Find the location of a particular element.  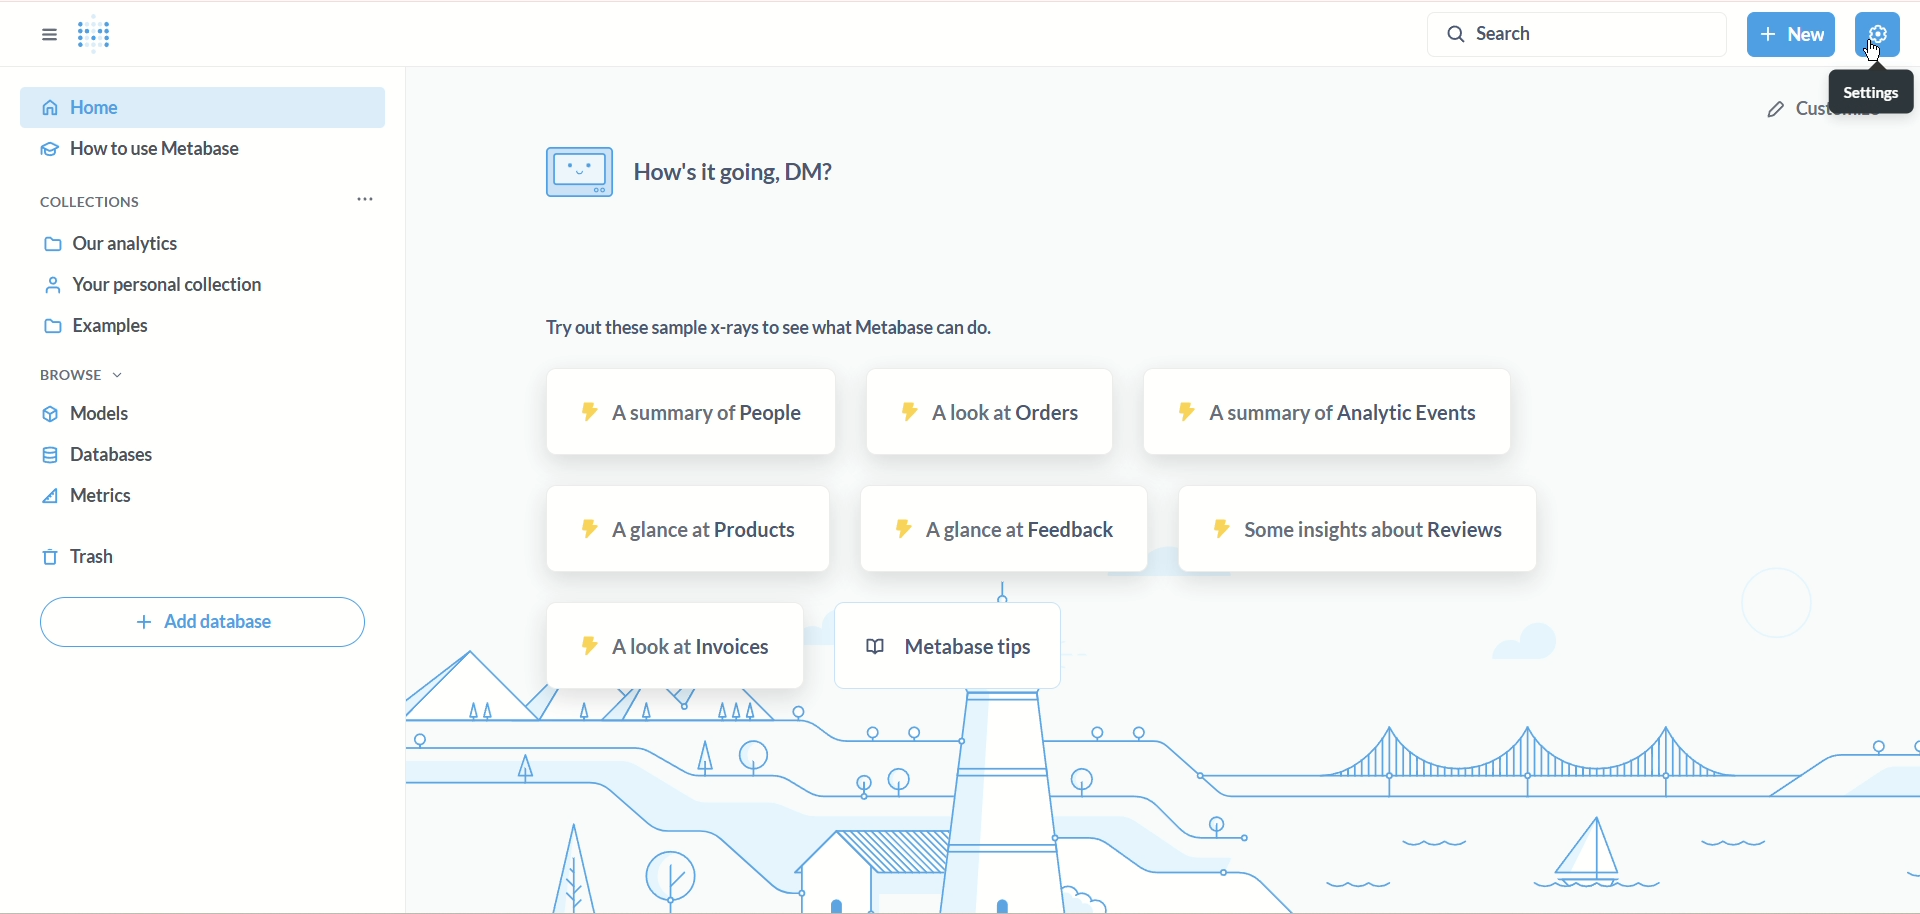

personal collection is located at coordinates (149, 285).